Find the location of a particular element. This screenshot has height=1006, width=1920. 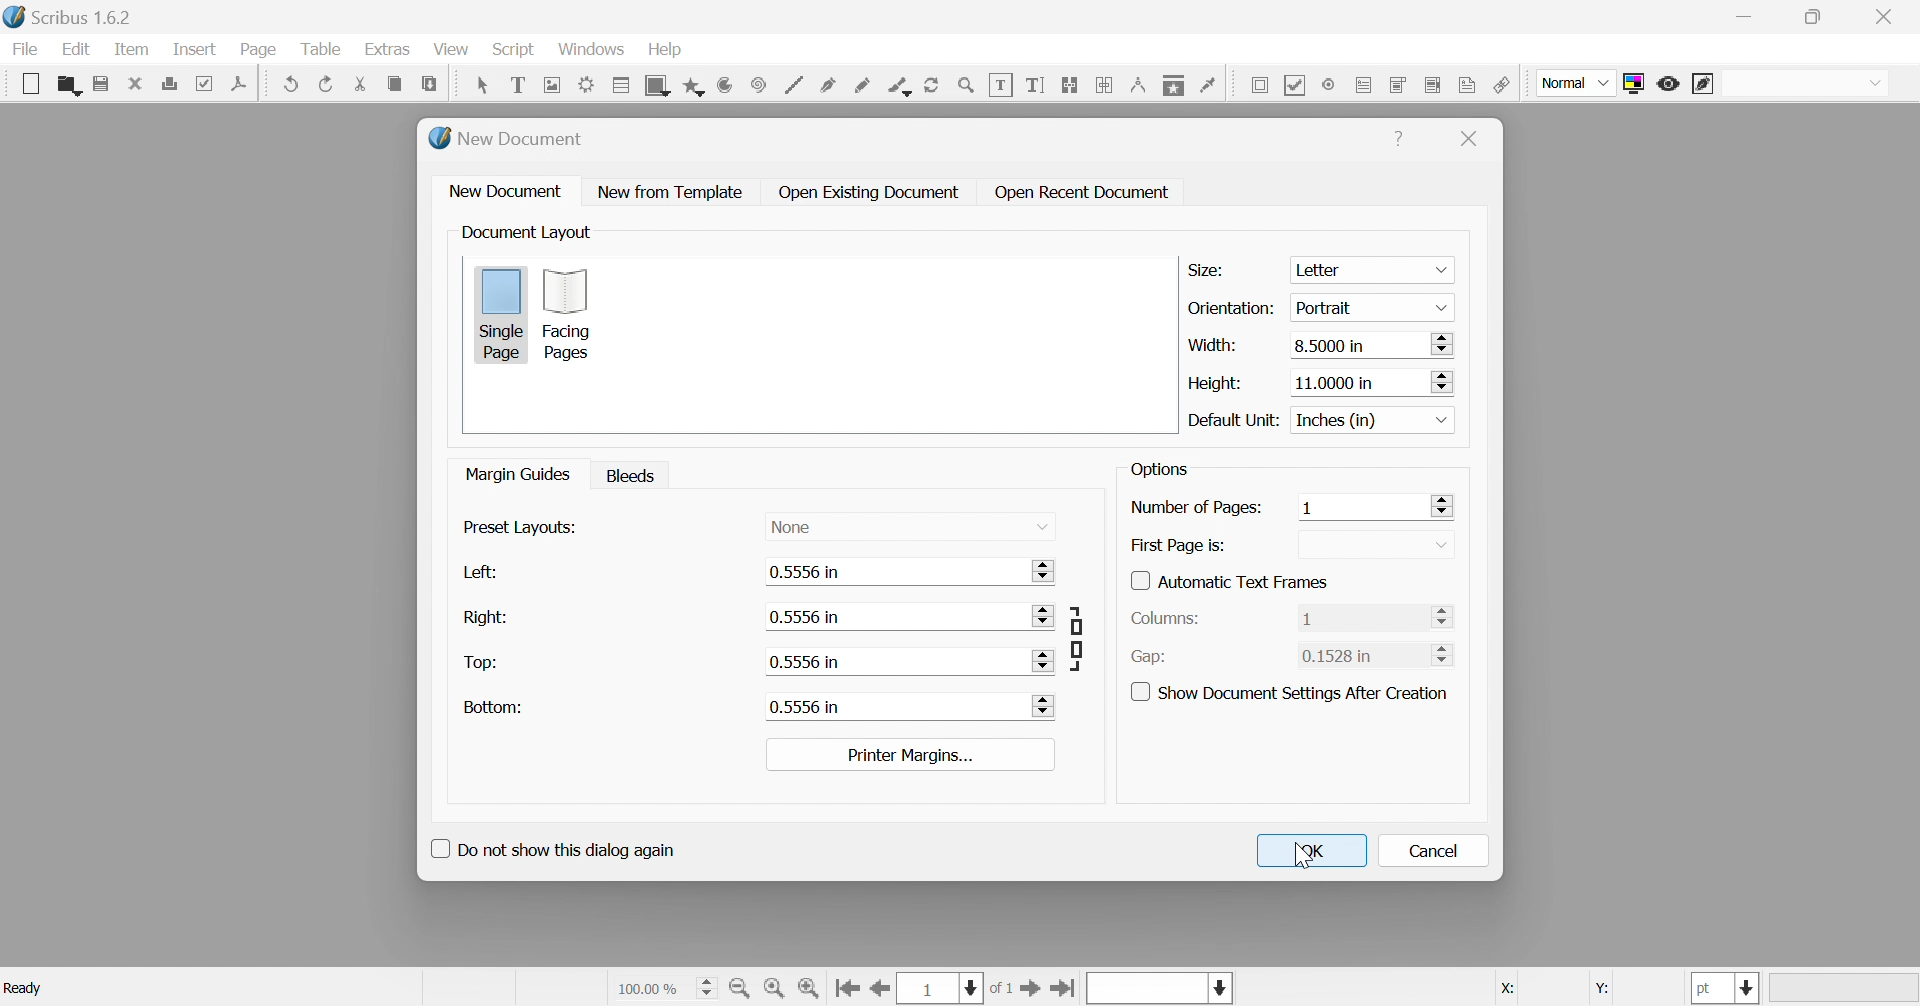

gap is located at coordinates (1145, 657).